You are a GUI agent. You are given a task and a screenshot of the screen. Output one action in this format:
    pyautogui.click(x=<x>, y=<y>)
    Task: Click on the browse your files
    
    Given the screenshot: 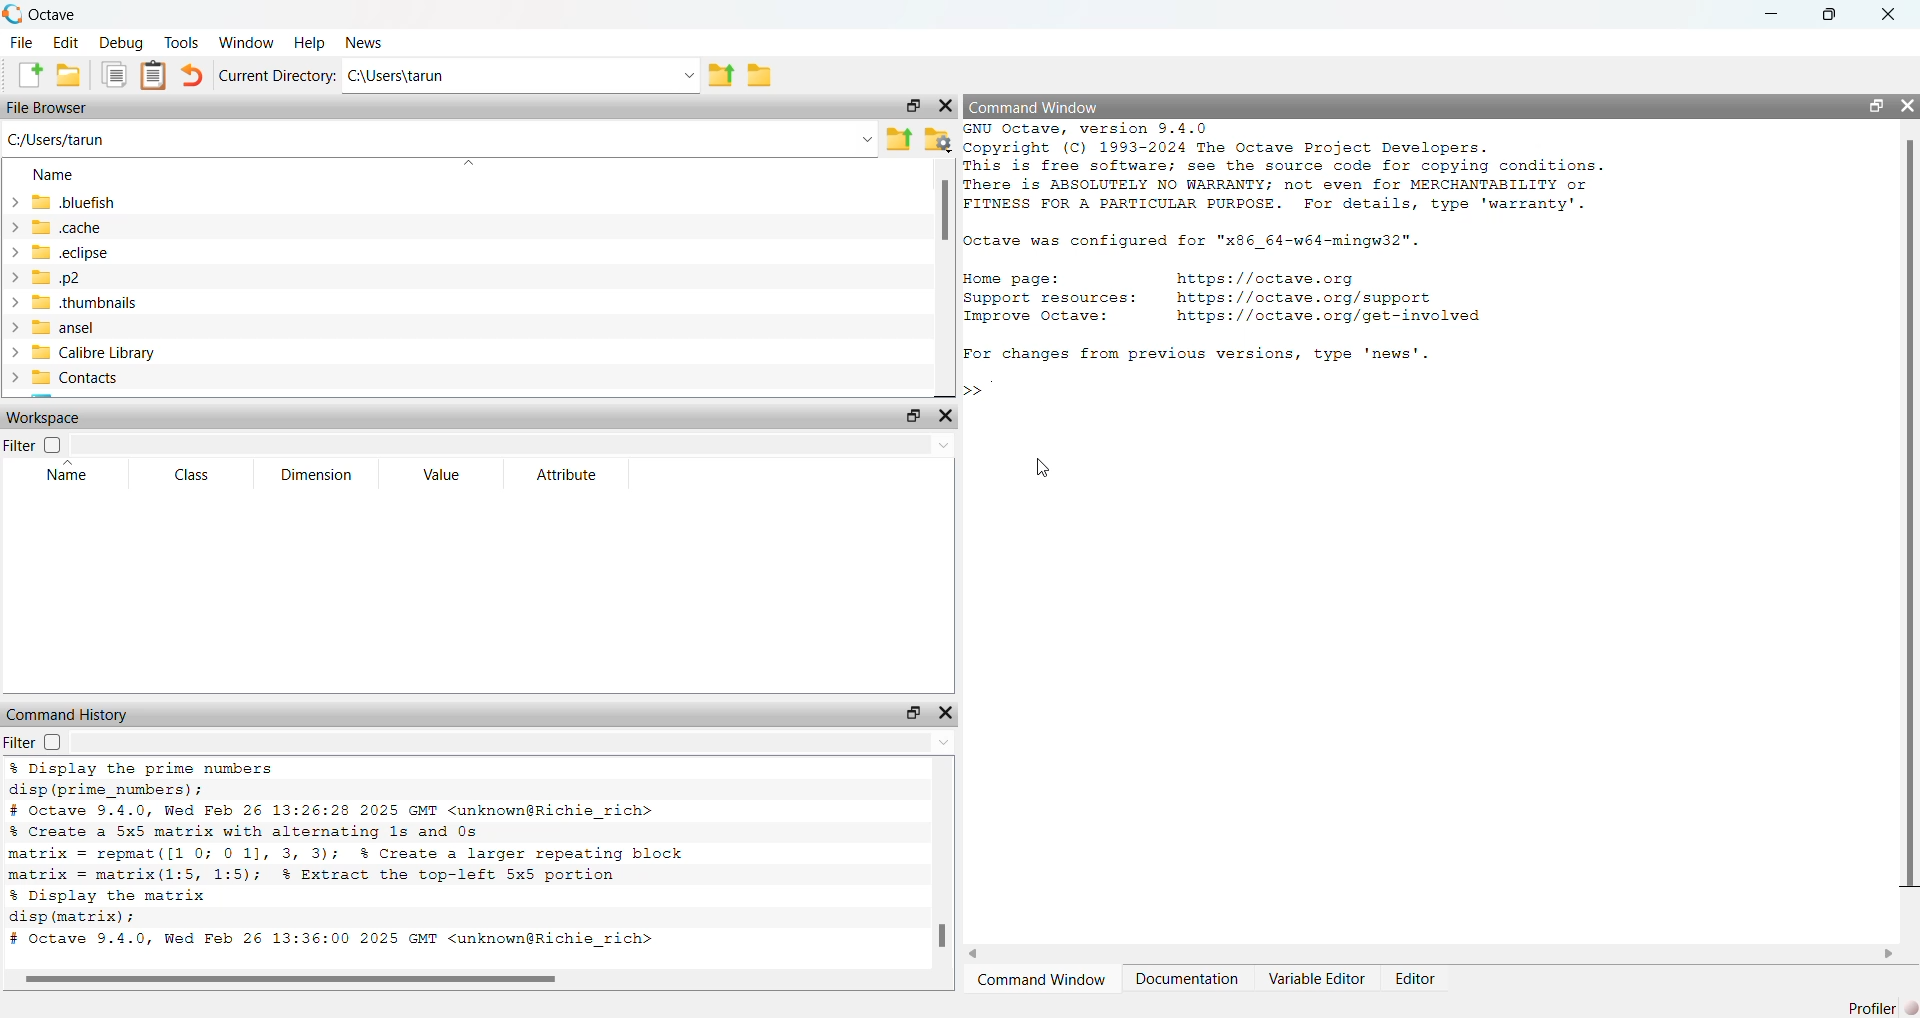 What is the action you would take?
    pyautogui.click(x=937, y=138)
    